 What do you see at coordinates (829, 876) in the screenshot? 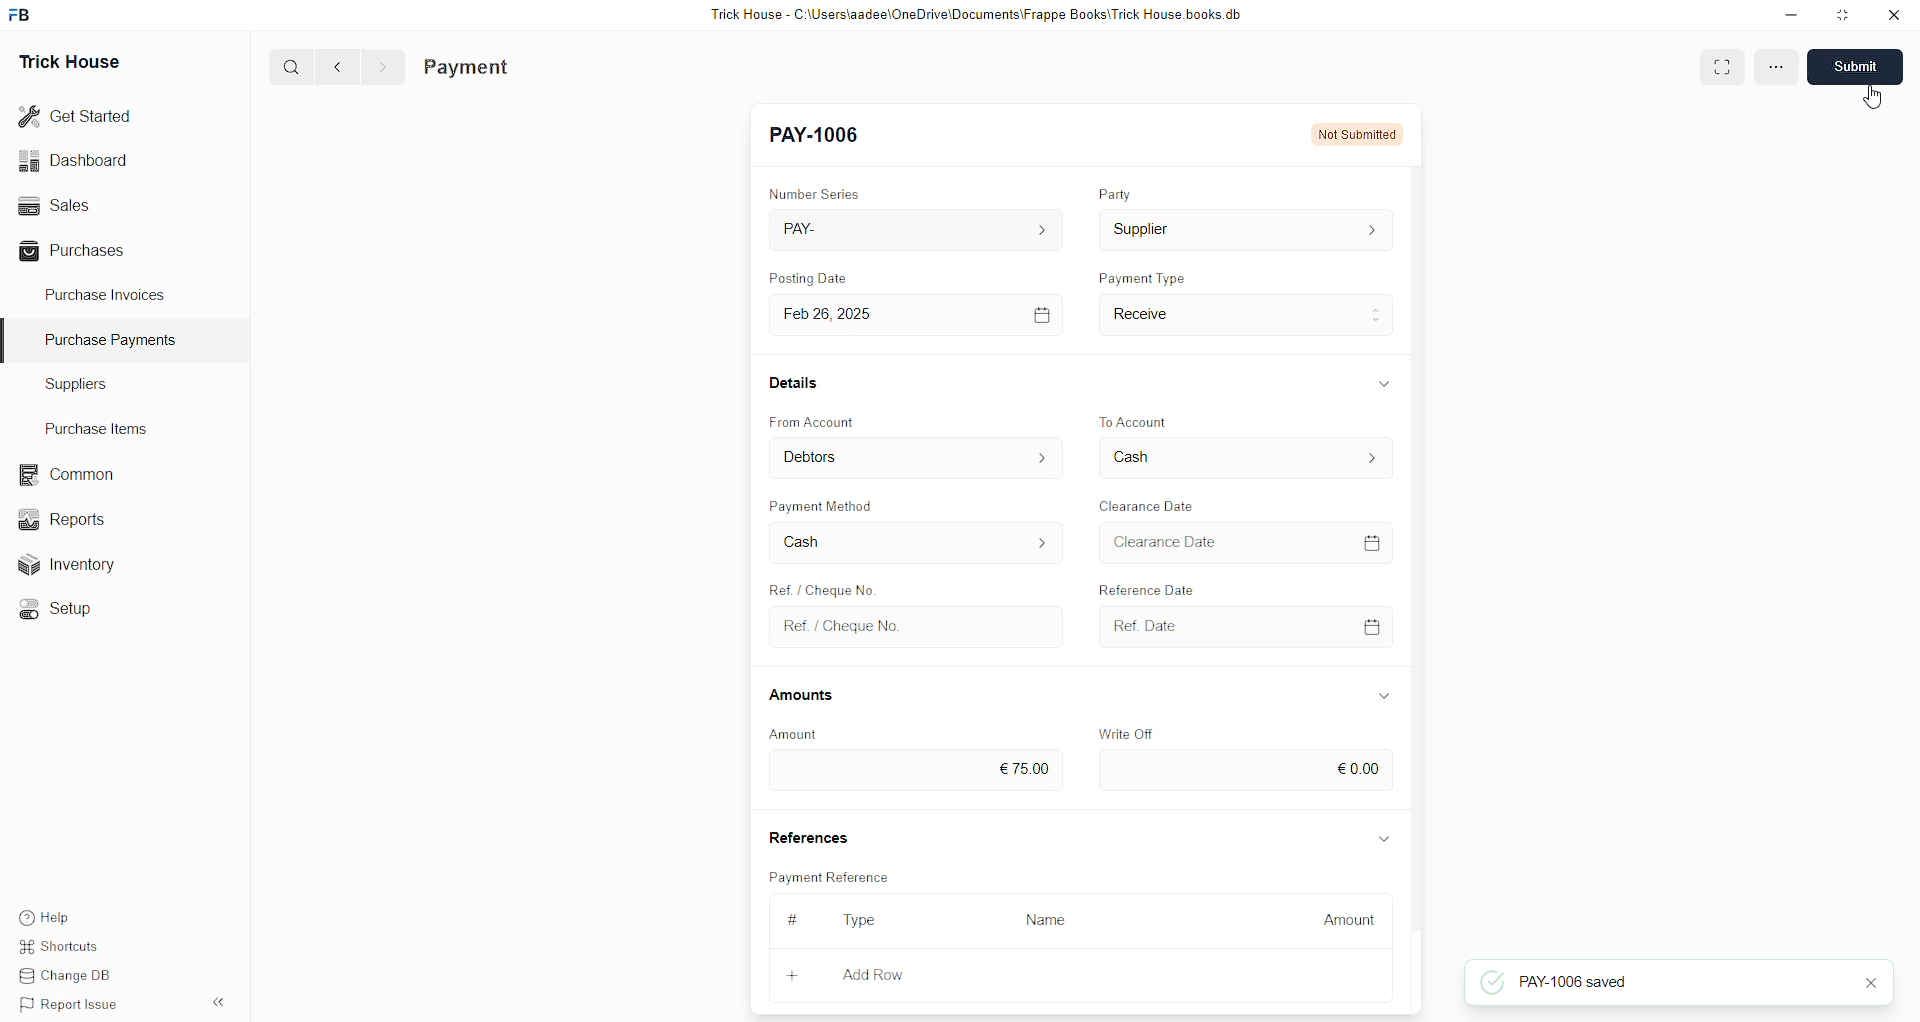
I see `Payment Reference` at bounding box center [829, 876].